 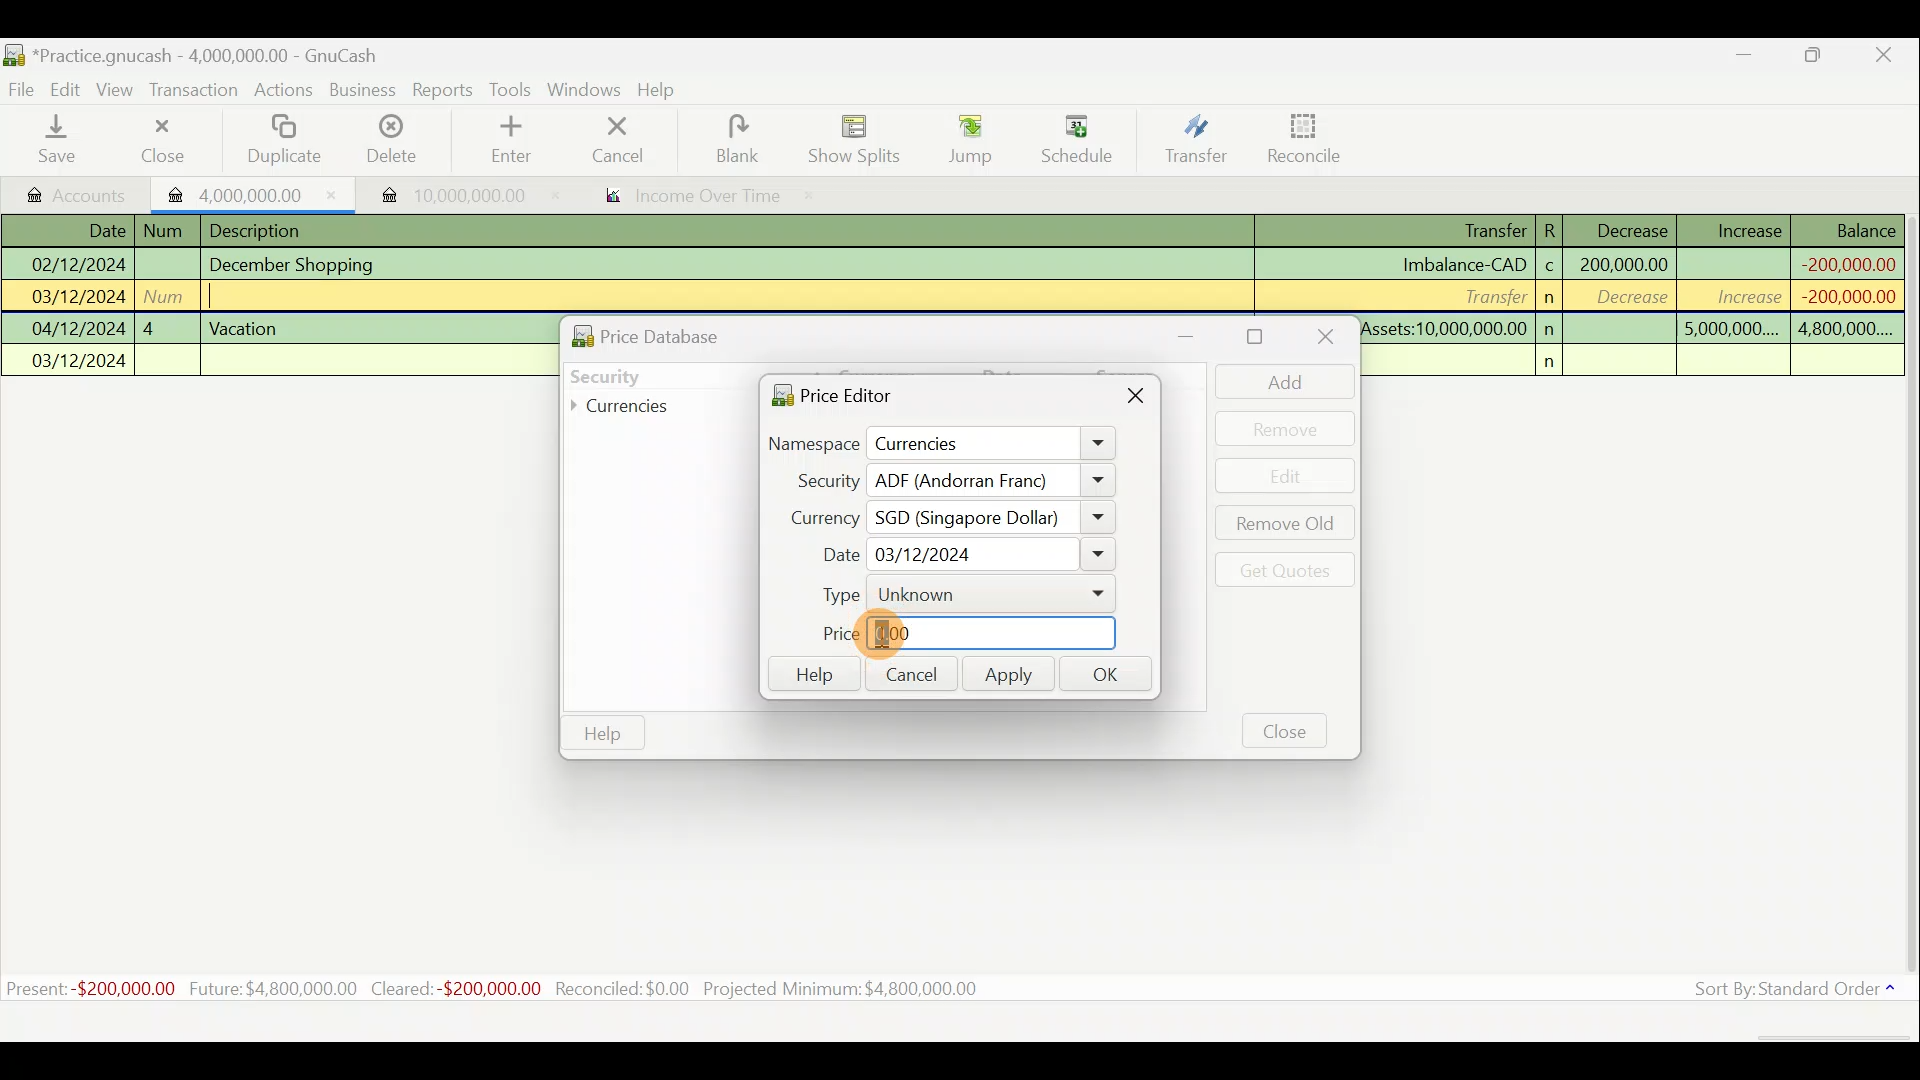 What do you see at coordinates (286, 91) in the screenshot?
I see `Actions` at bounding box center [286, 91].